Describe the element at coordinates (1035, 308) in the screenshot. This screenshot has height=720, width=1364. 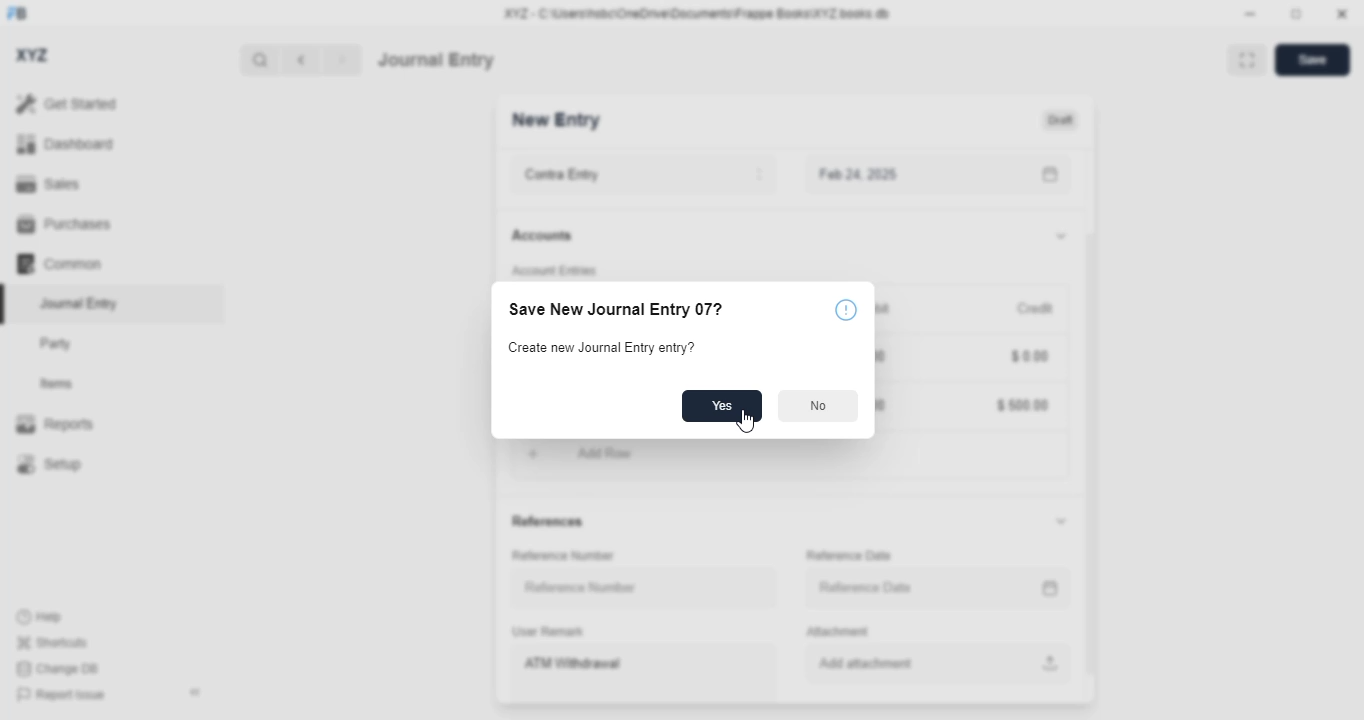
I see `credit` at that location.